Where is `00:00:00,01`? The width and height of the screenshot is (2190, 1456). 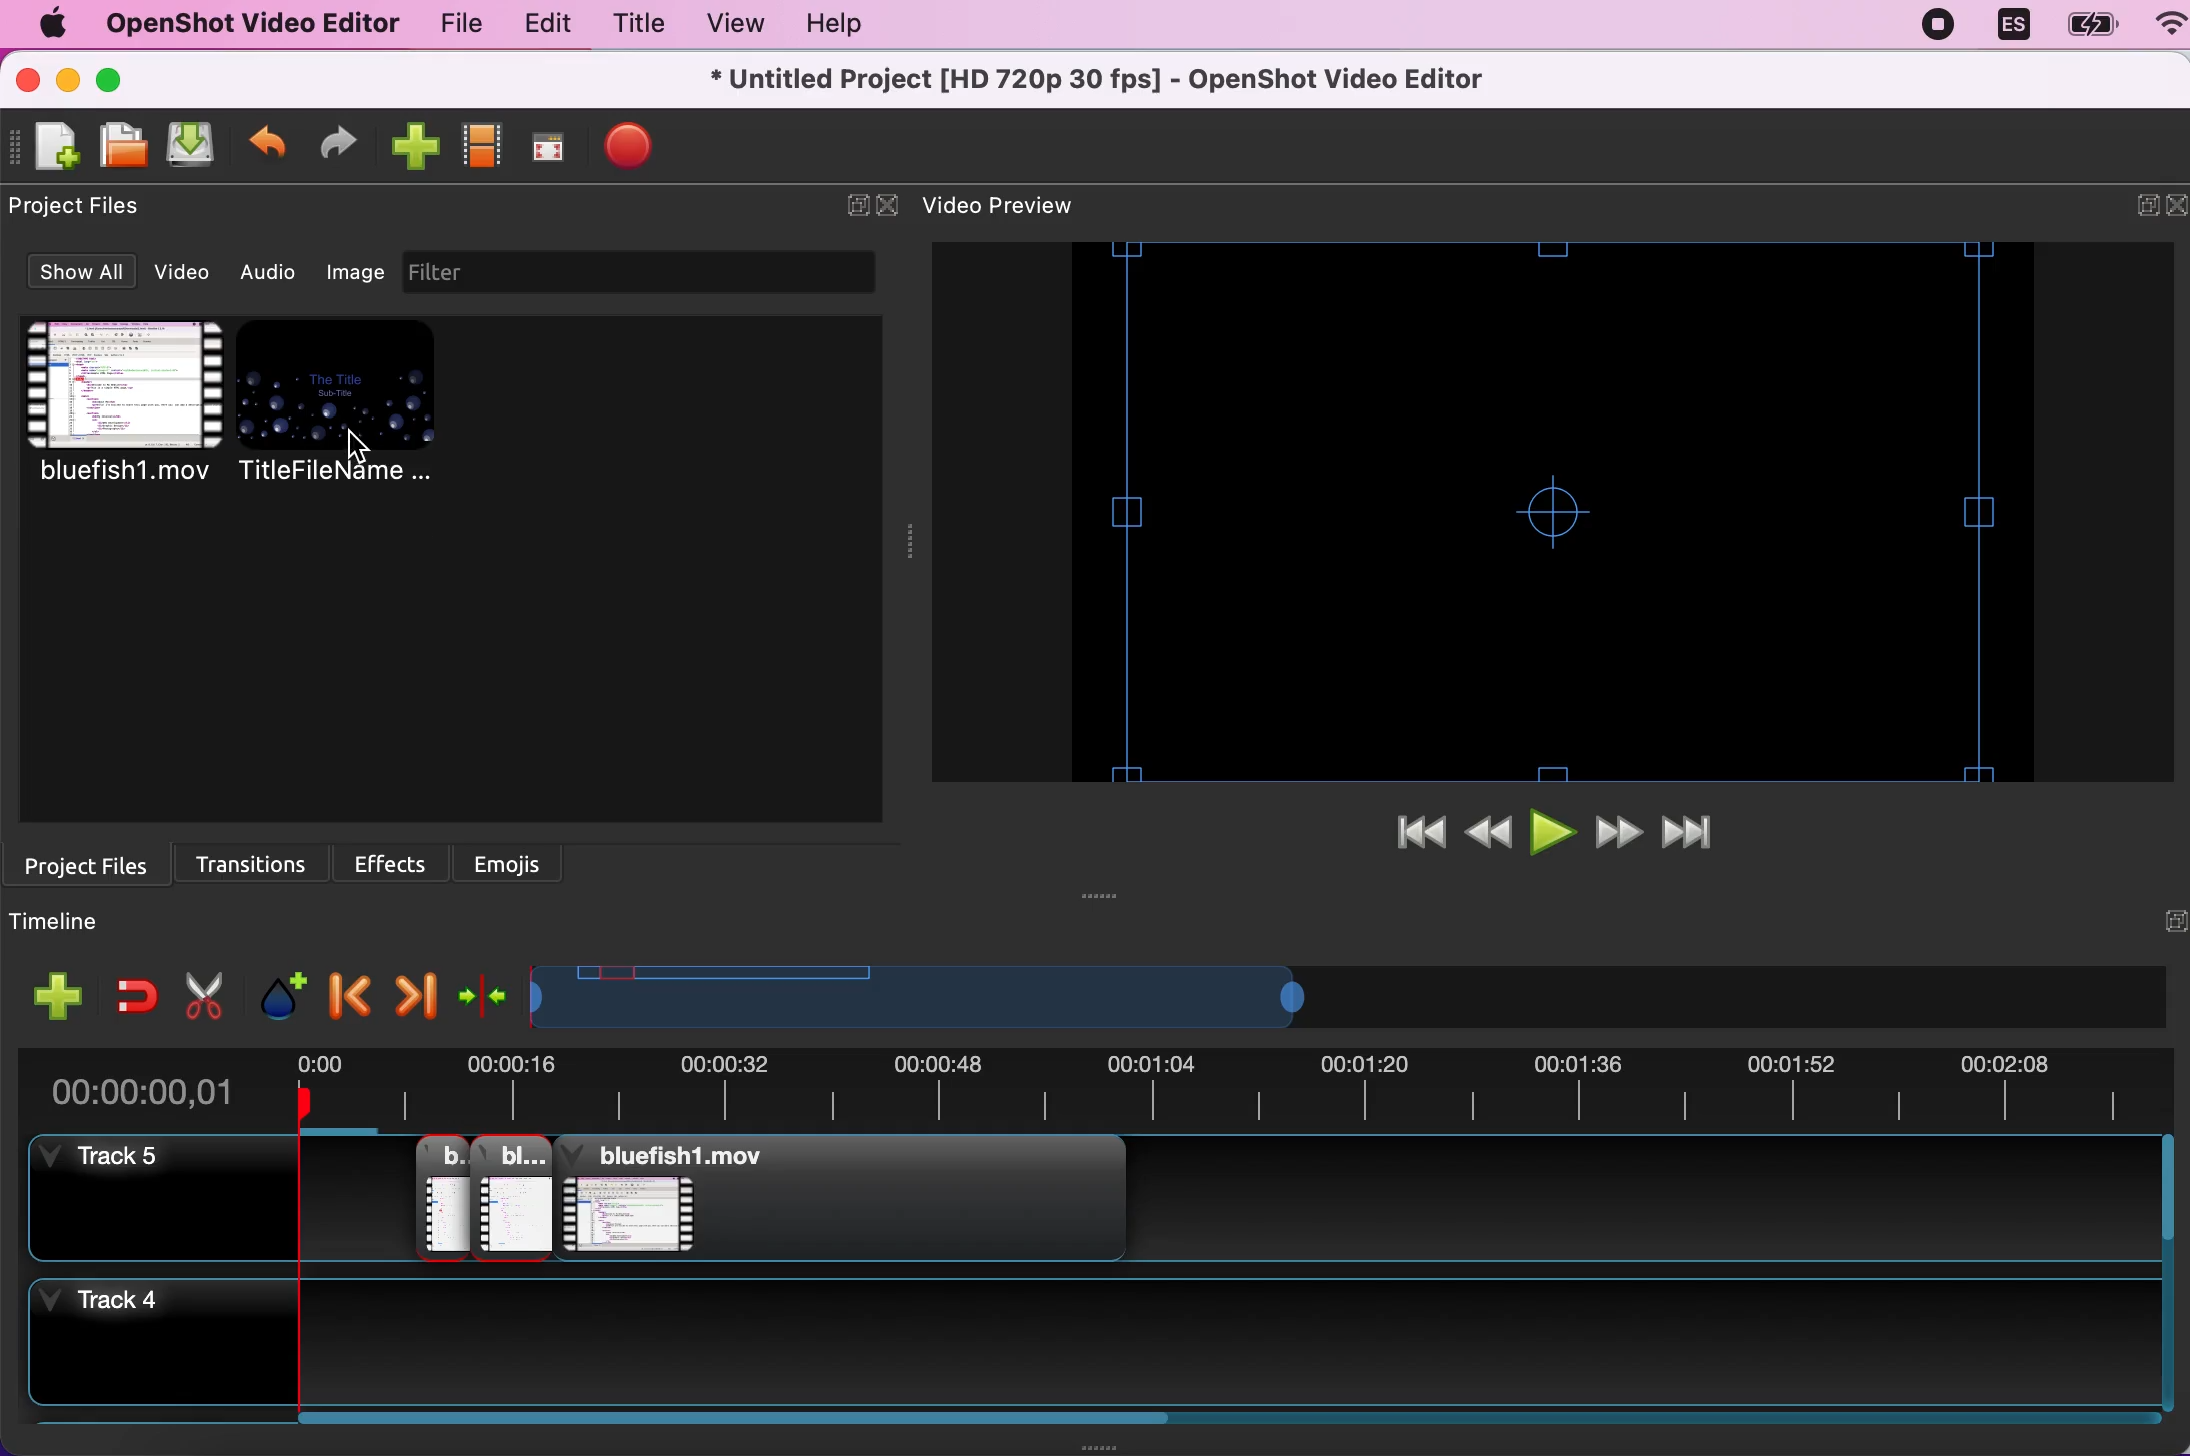
00:00:00,01 is located at coordinates (144, 1085).